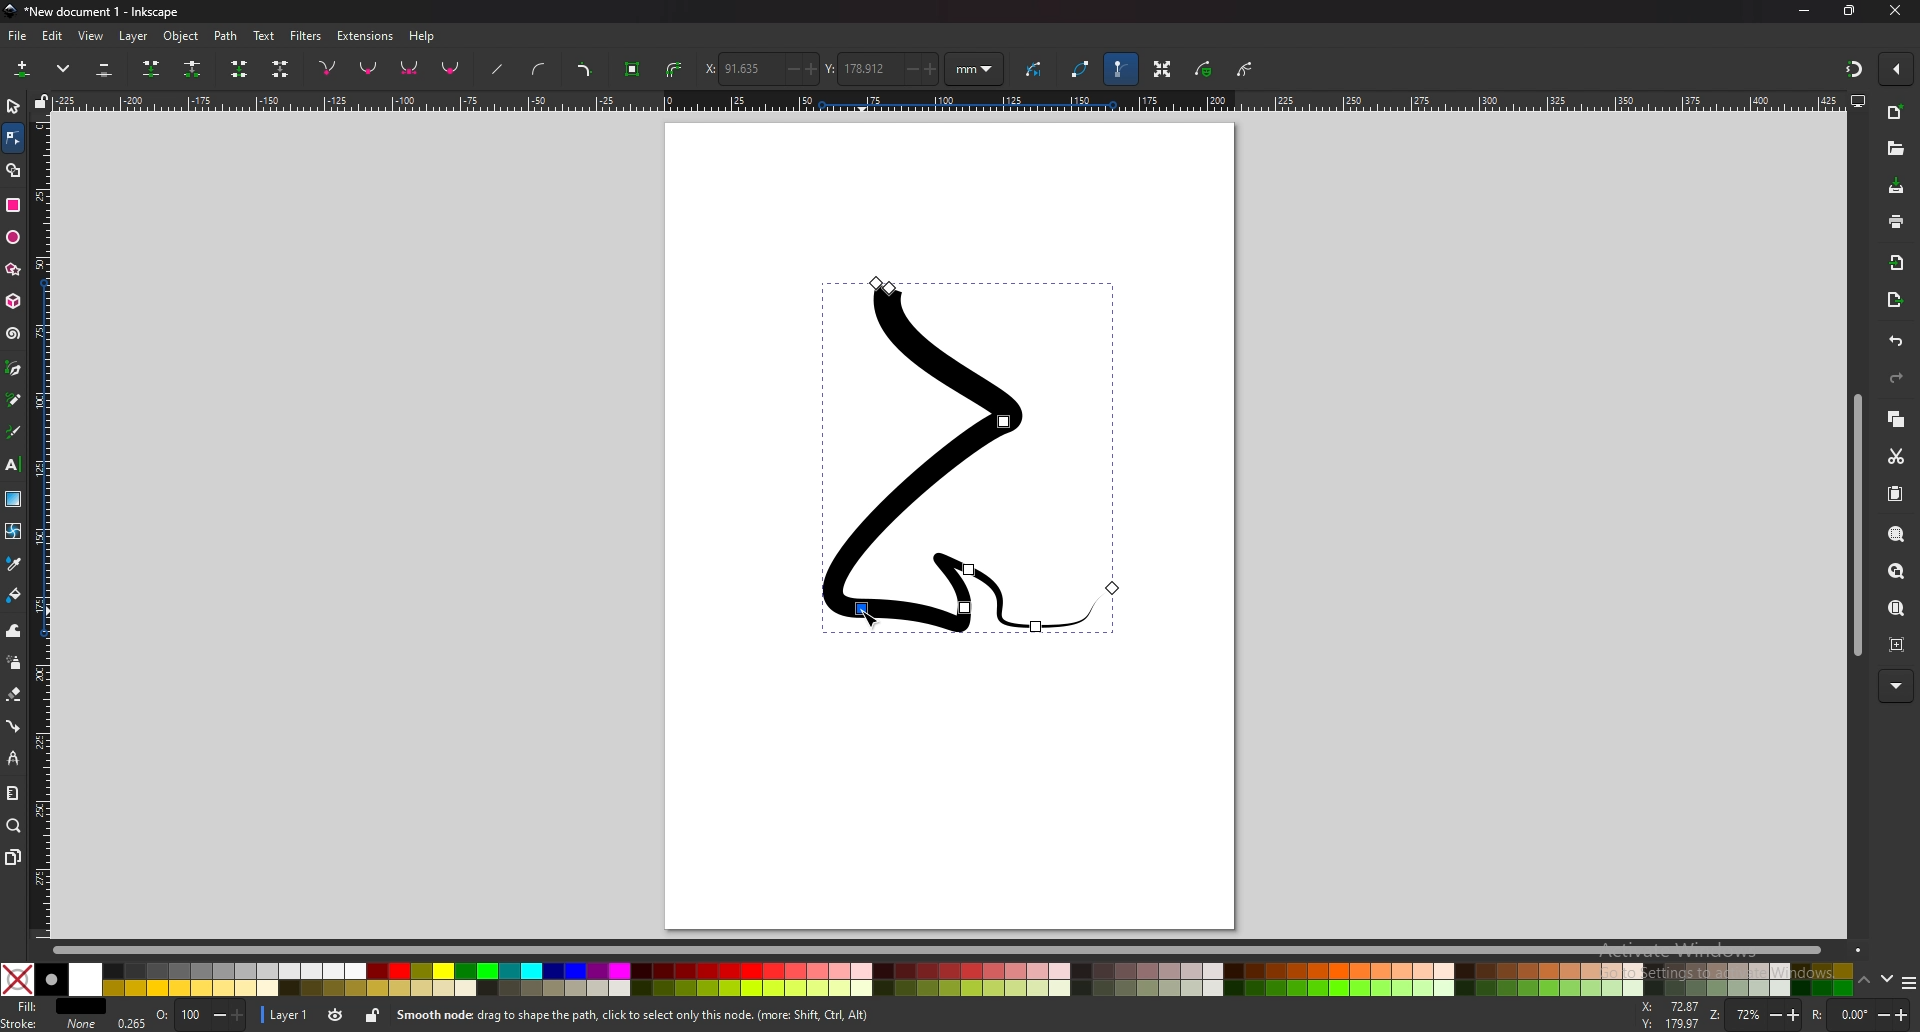 Image resolution: width=1920 pixels, height=1032 pixels. I want to click on zoom centre page, so click(1897, 645).